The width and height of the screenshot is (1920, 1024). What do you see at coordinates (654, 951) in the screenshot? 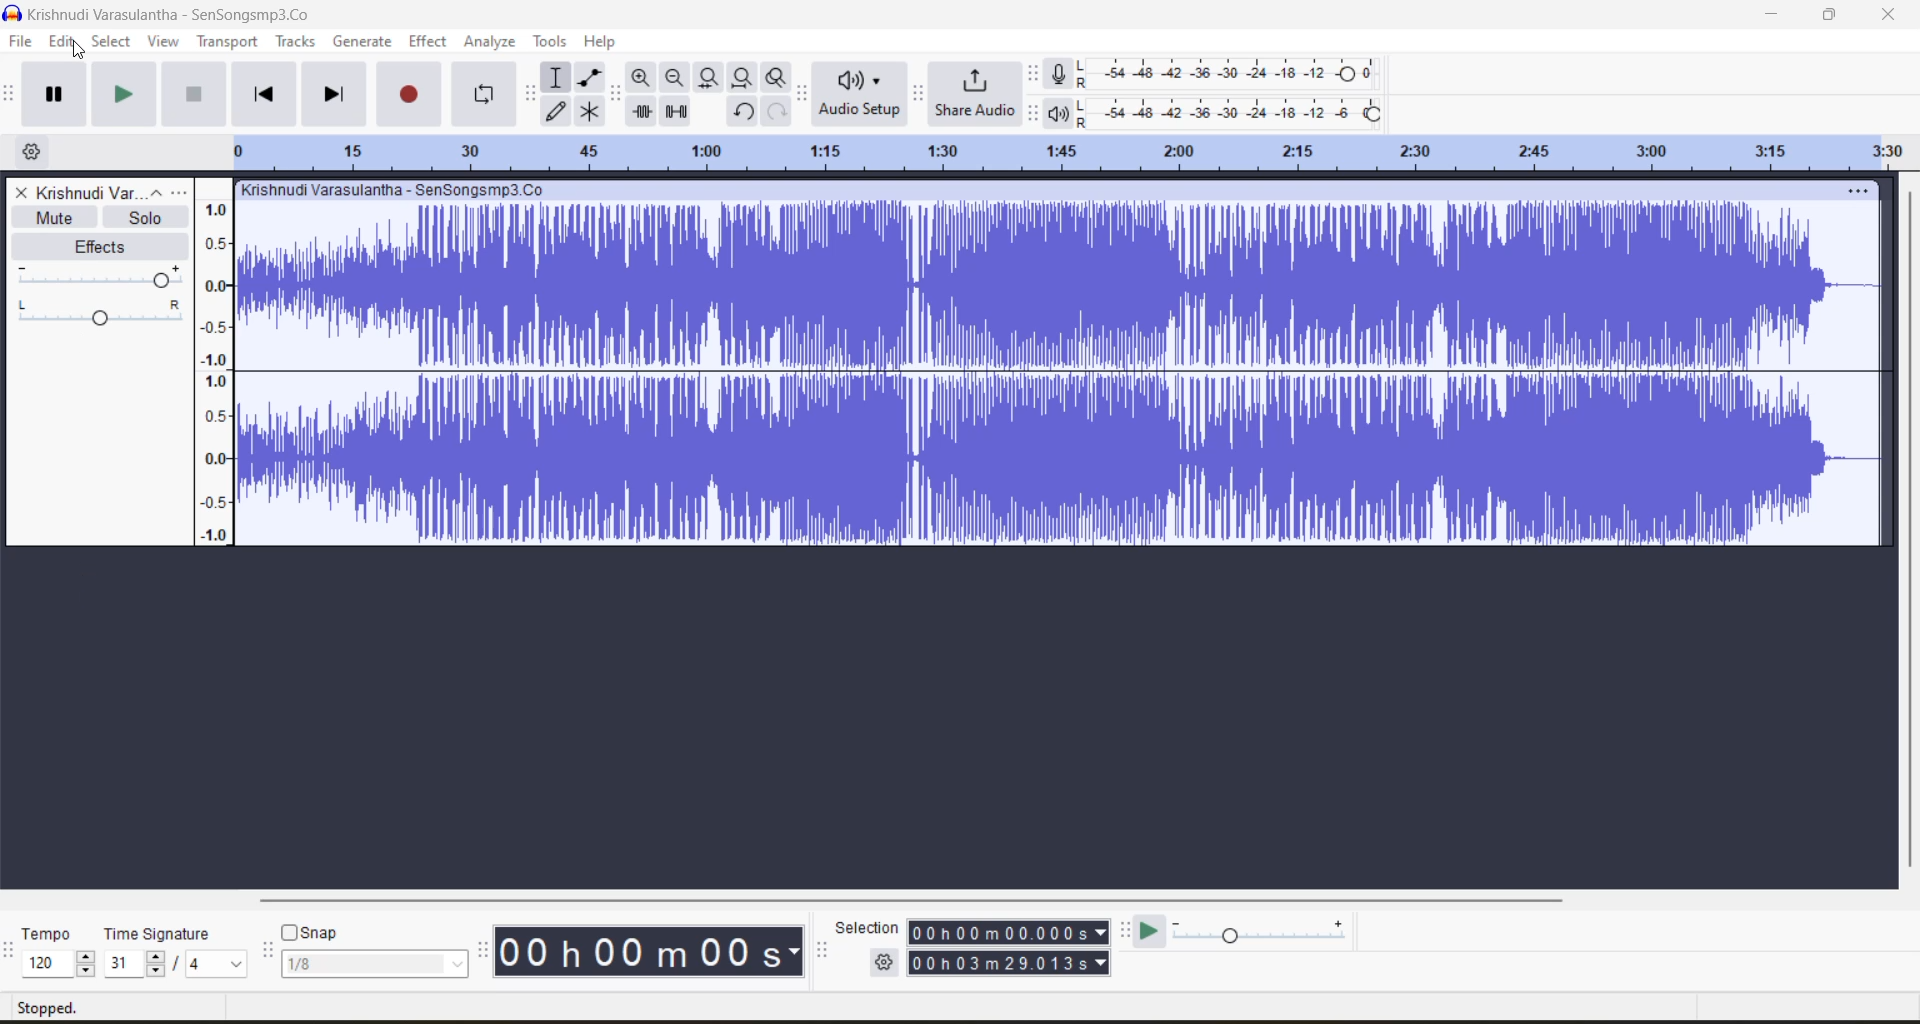
I see `time ` at bounding box center [654, 951].